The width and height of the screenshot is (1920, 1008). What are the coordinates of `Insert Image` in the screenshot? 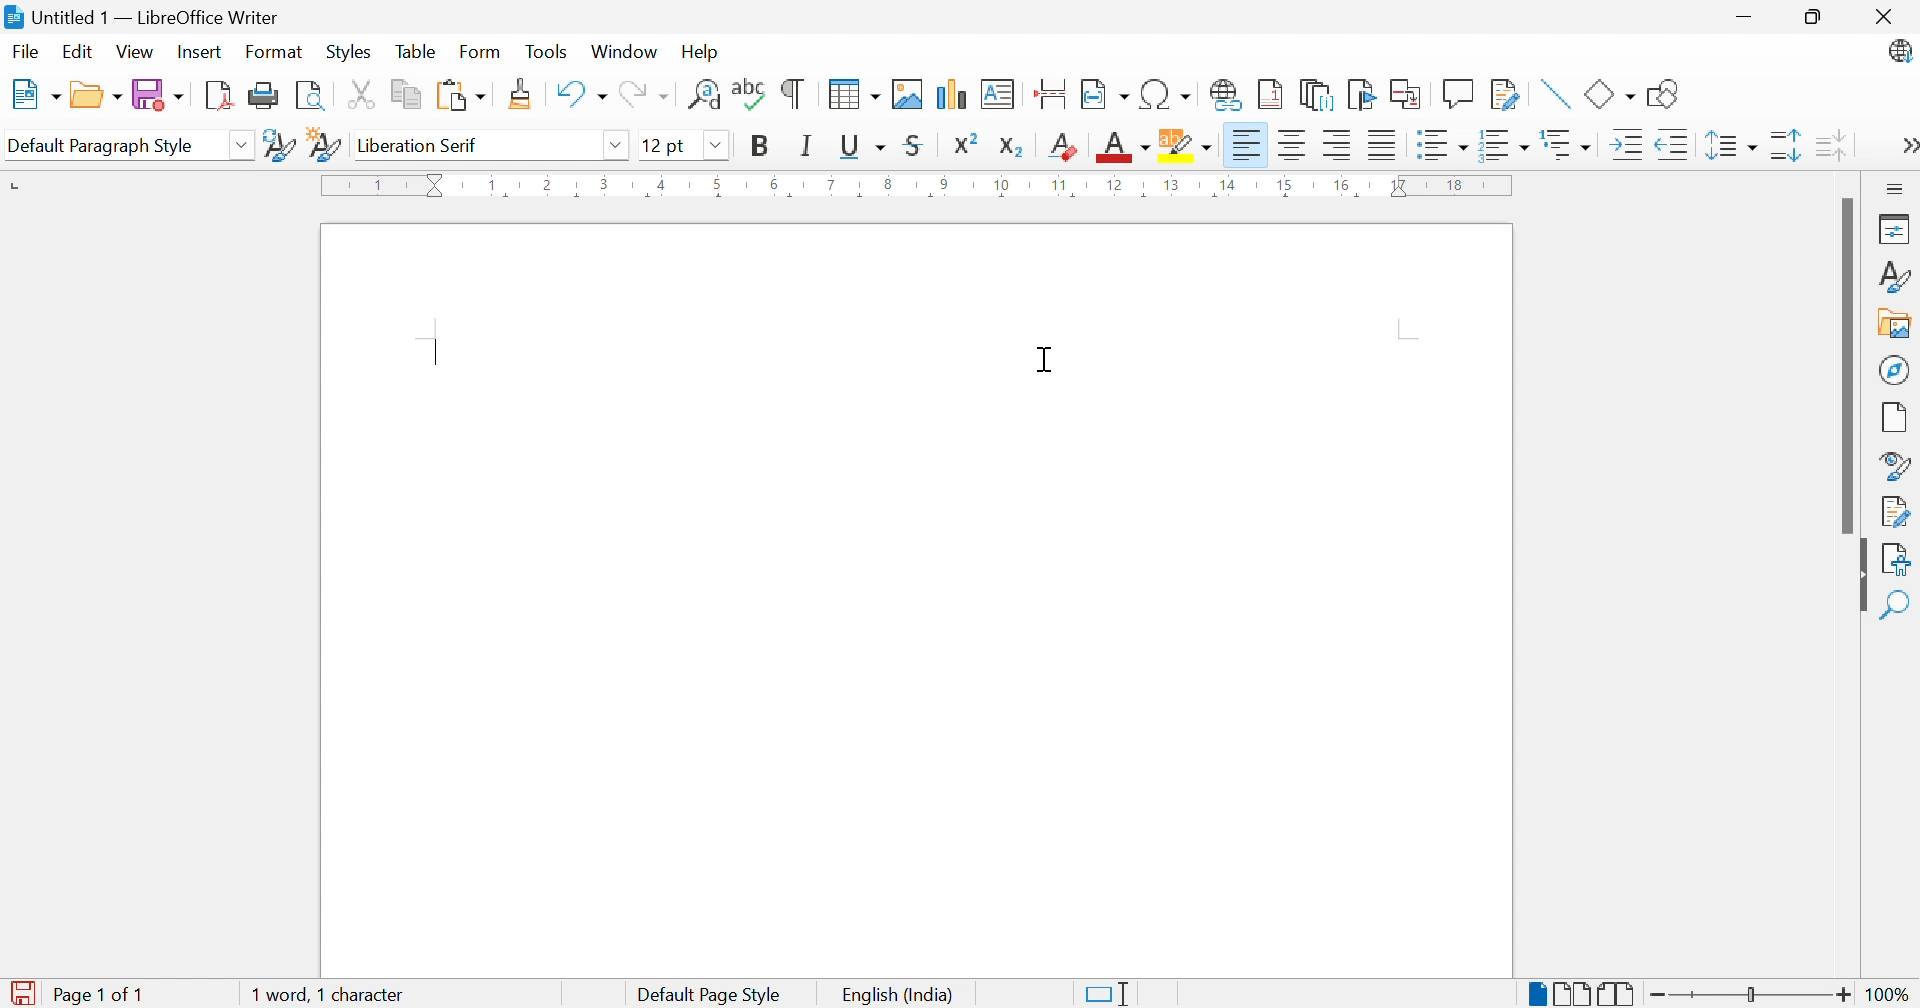 It's located at (908, 93).